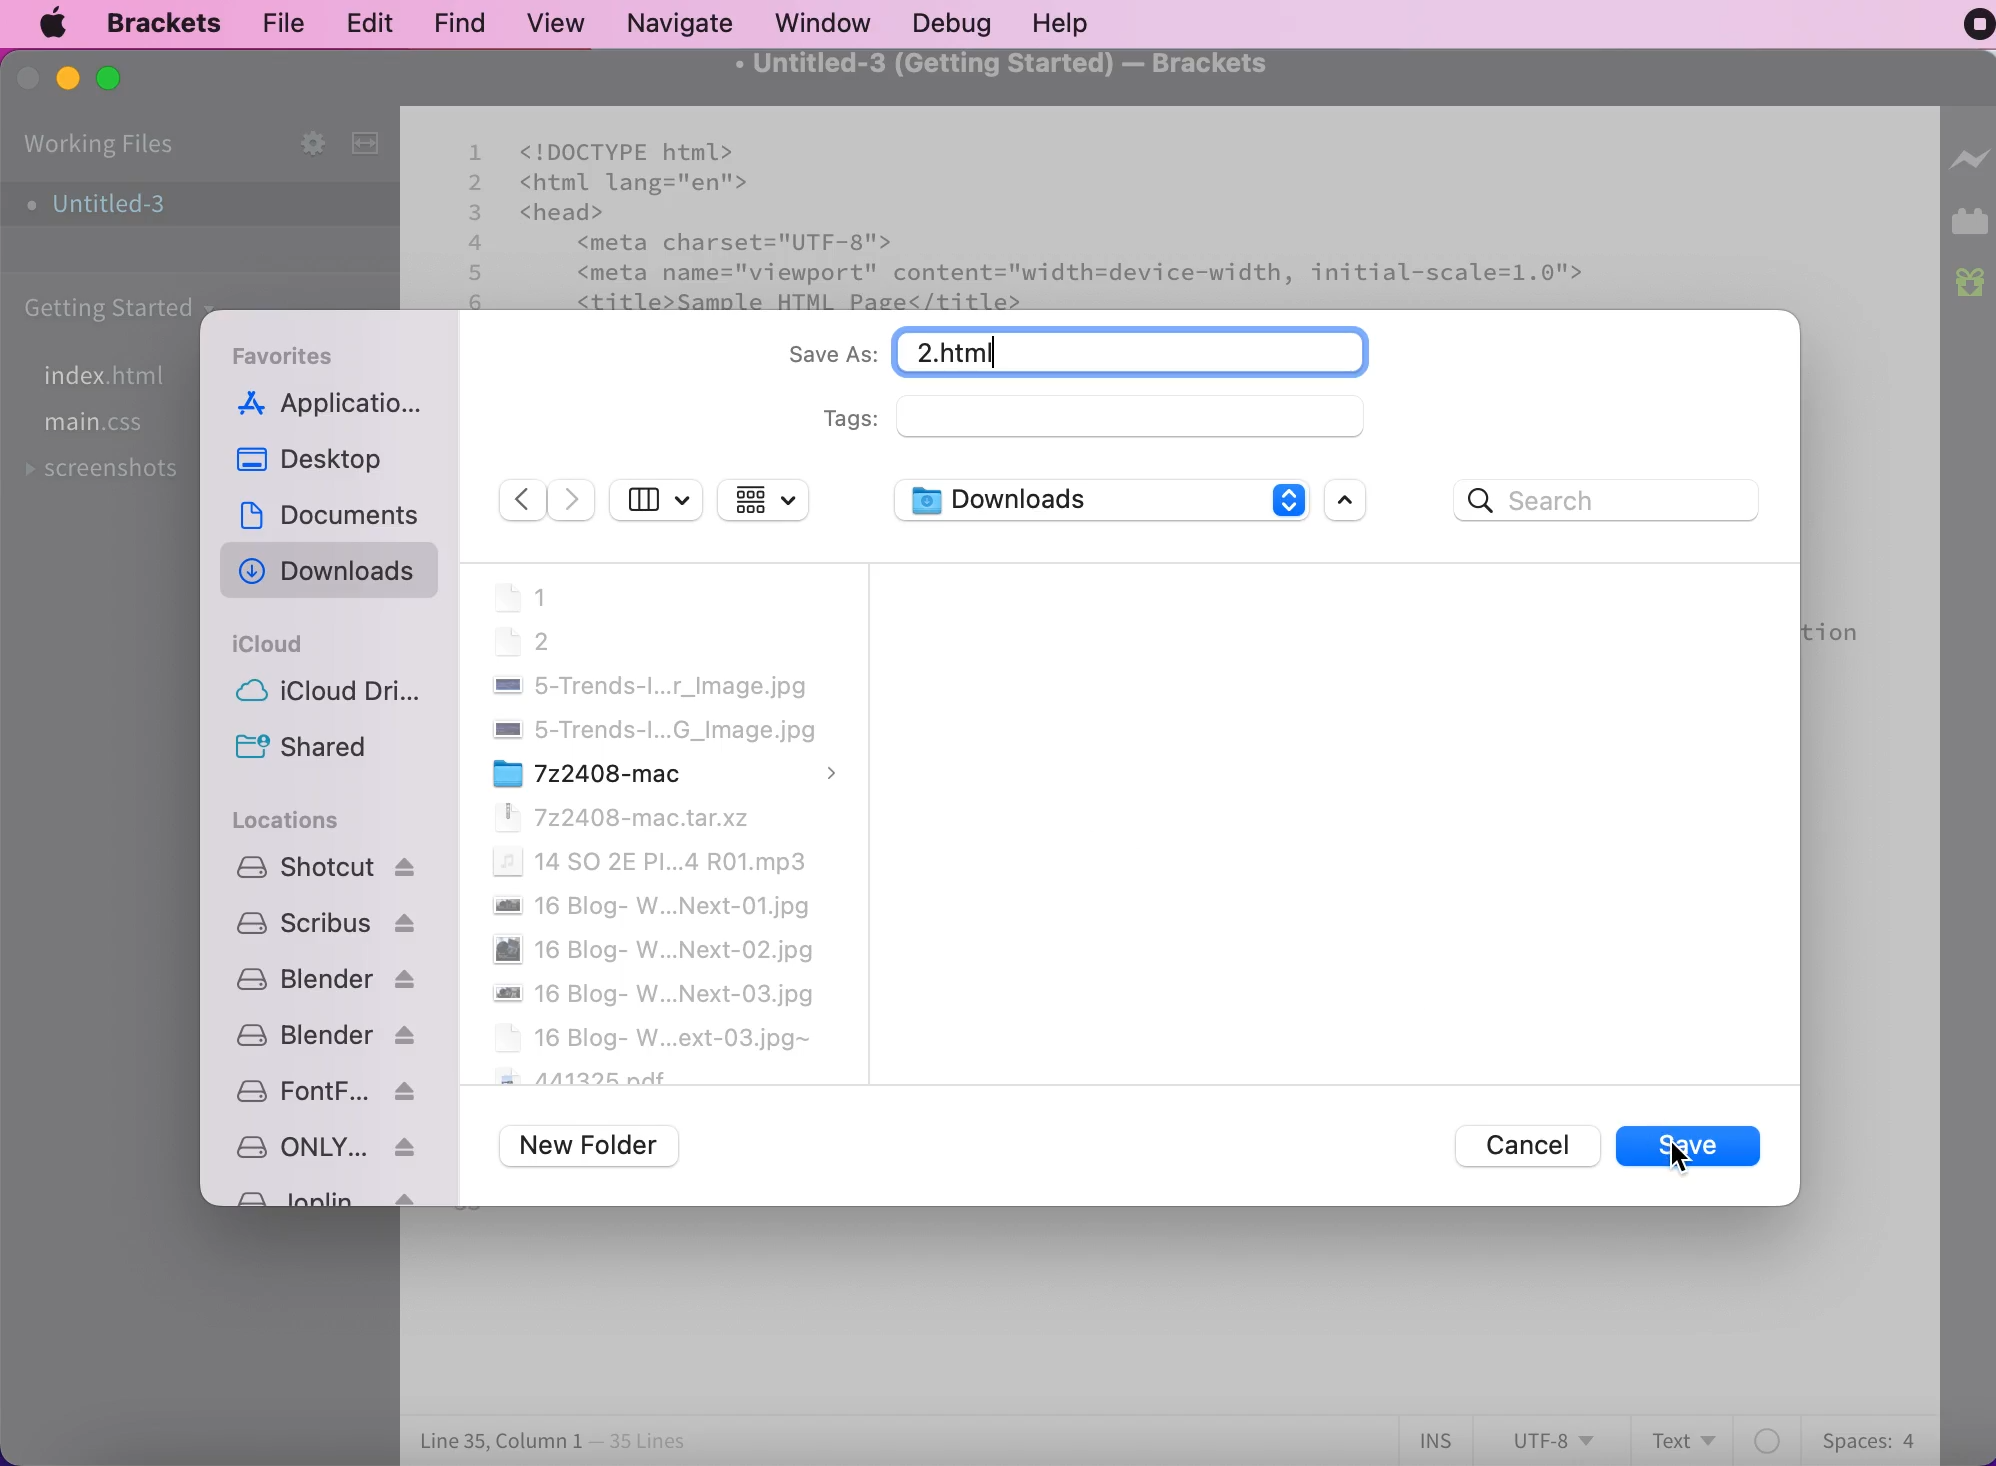 The height and width of the screenshot is (1466, 1996). I want to click on untitled-3, so click(110, 206).